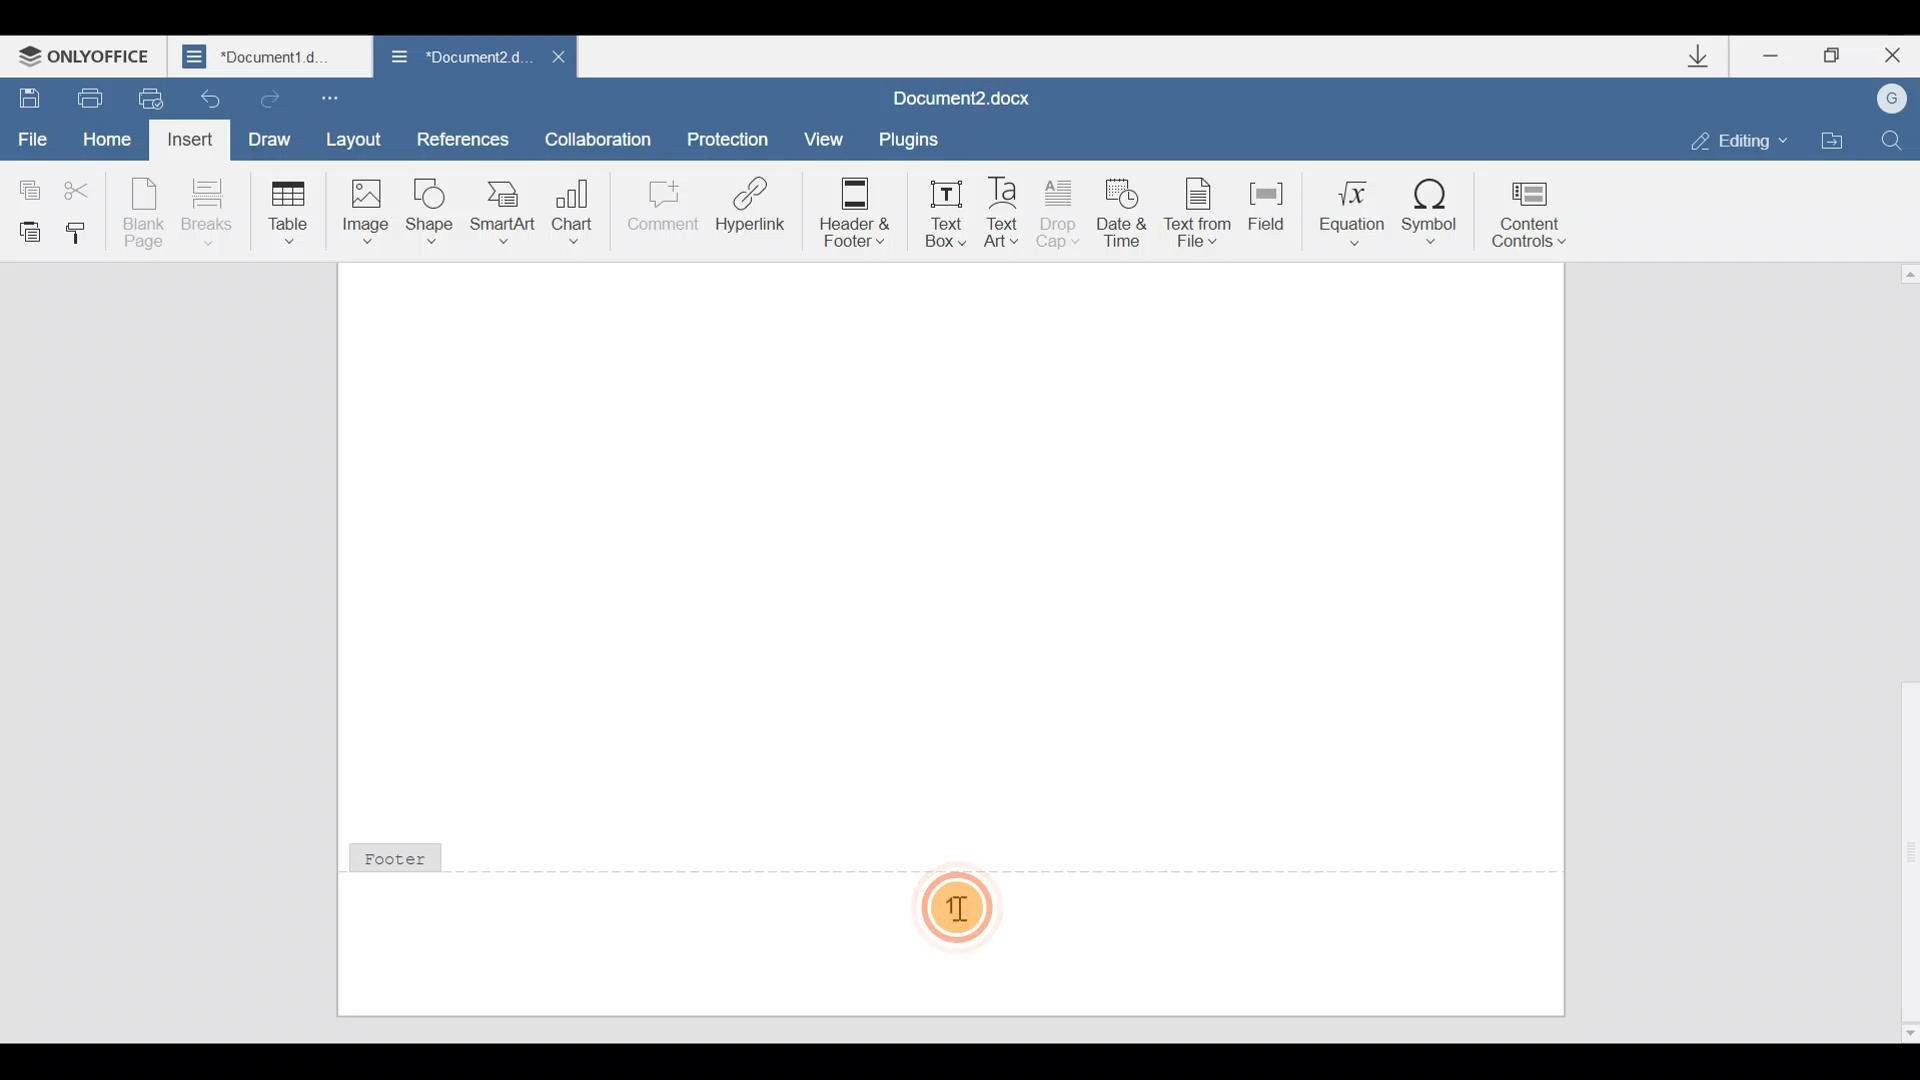 Image resolution: width=1920 pixels, height=1080 pixels. What do you see at coordinates (85, 97) in the screenshot?
I see `Print file` at bounding box center [85, 97].